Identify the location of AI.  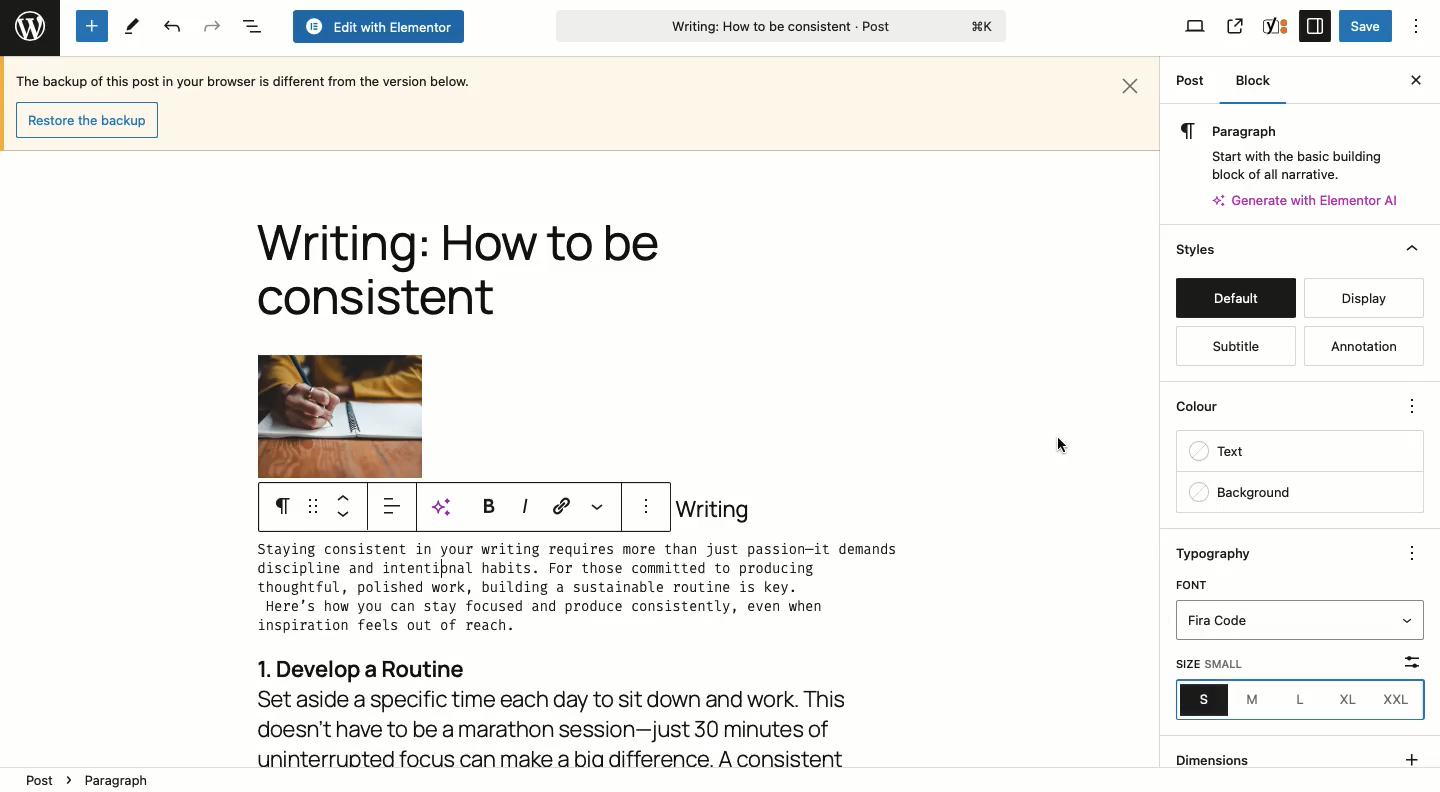
(448, 507).